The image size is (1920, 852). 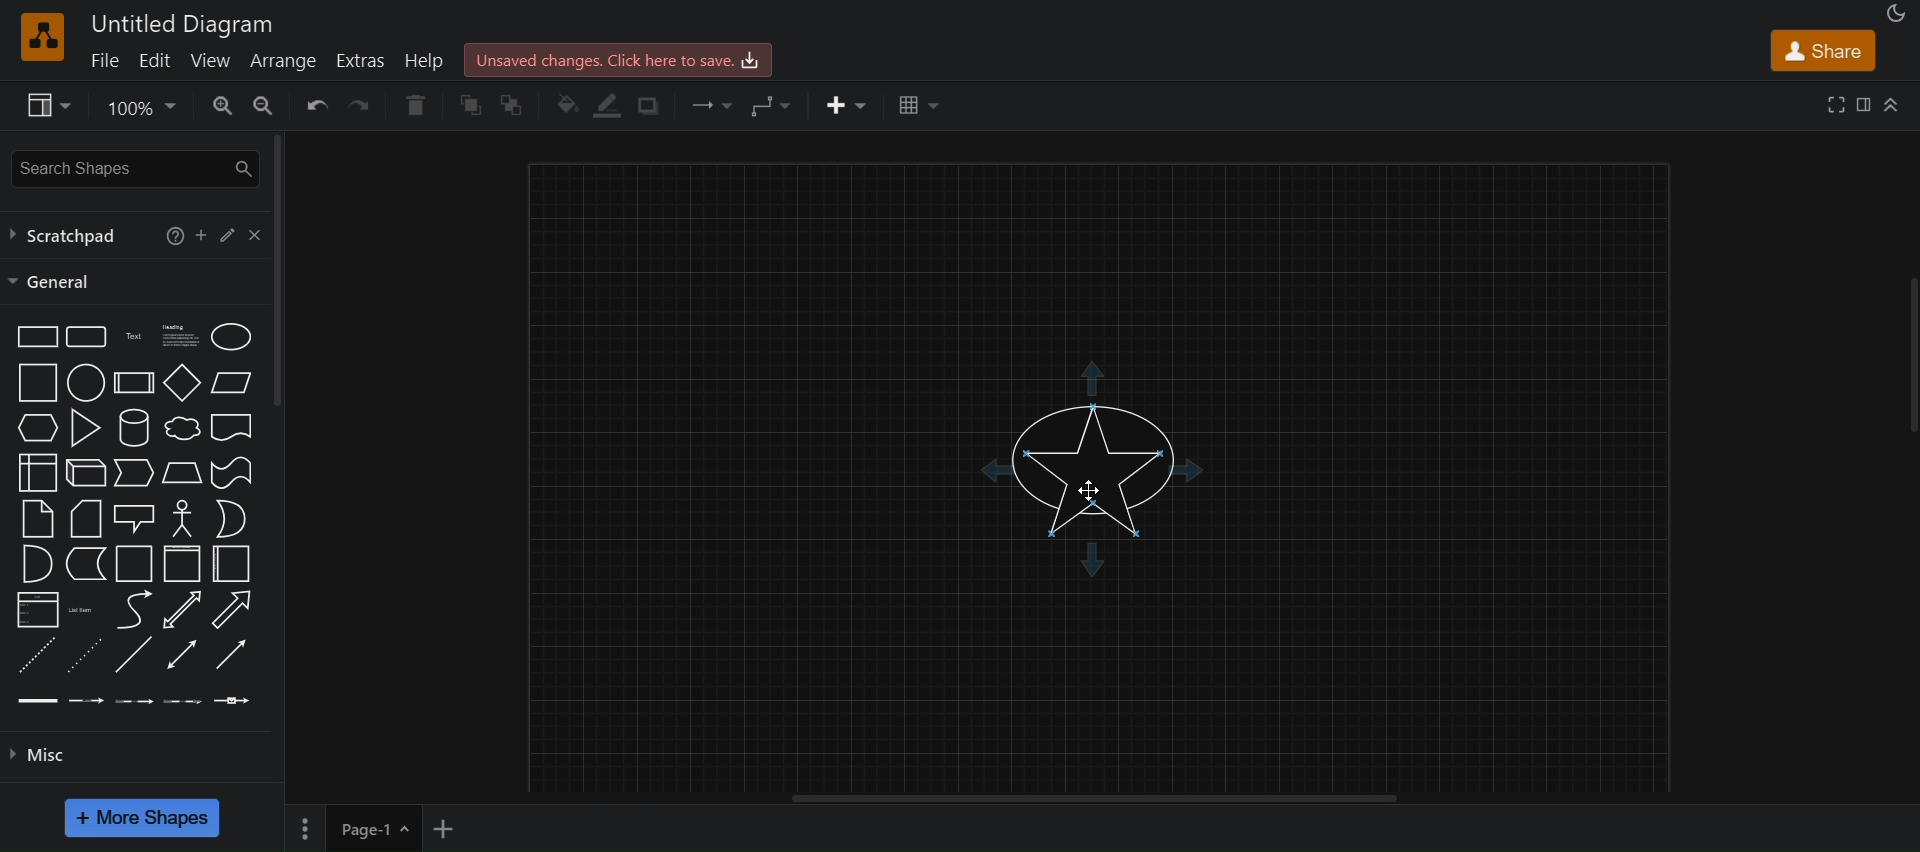 What do you see at coordinates (618, 58) in the screenshot?
I see `click here to to save` at bounding box center [618, 58].